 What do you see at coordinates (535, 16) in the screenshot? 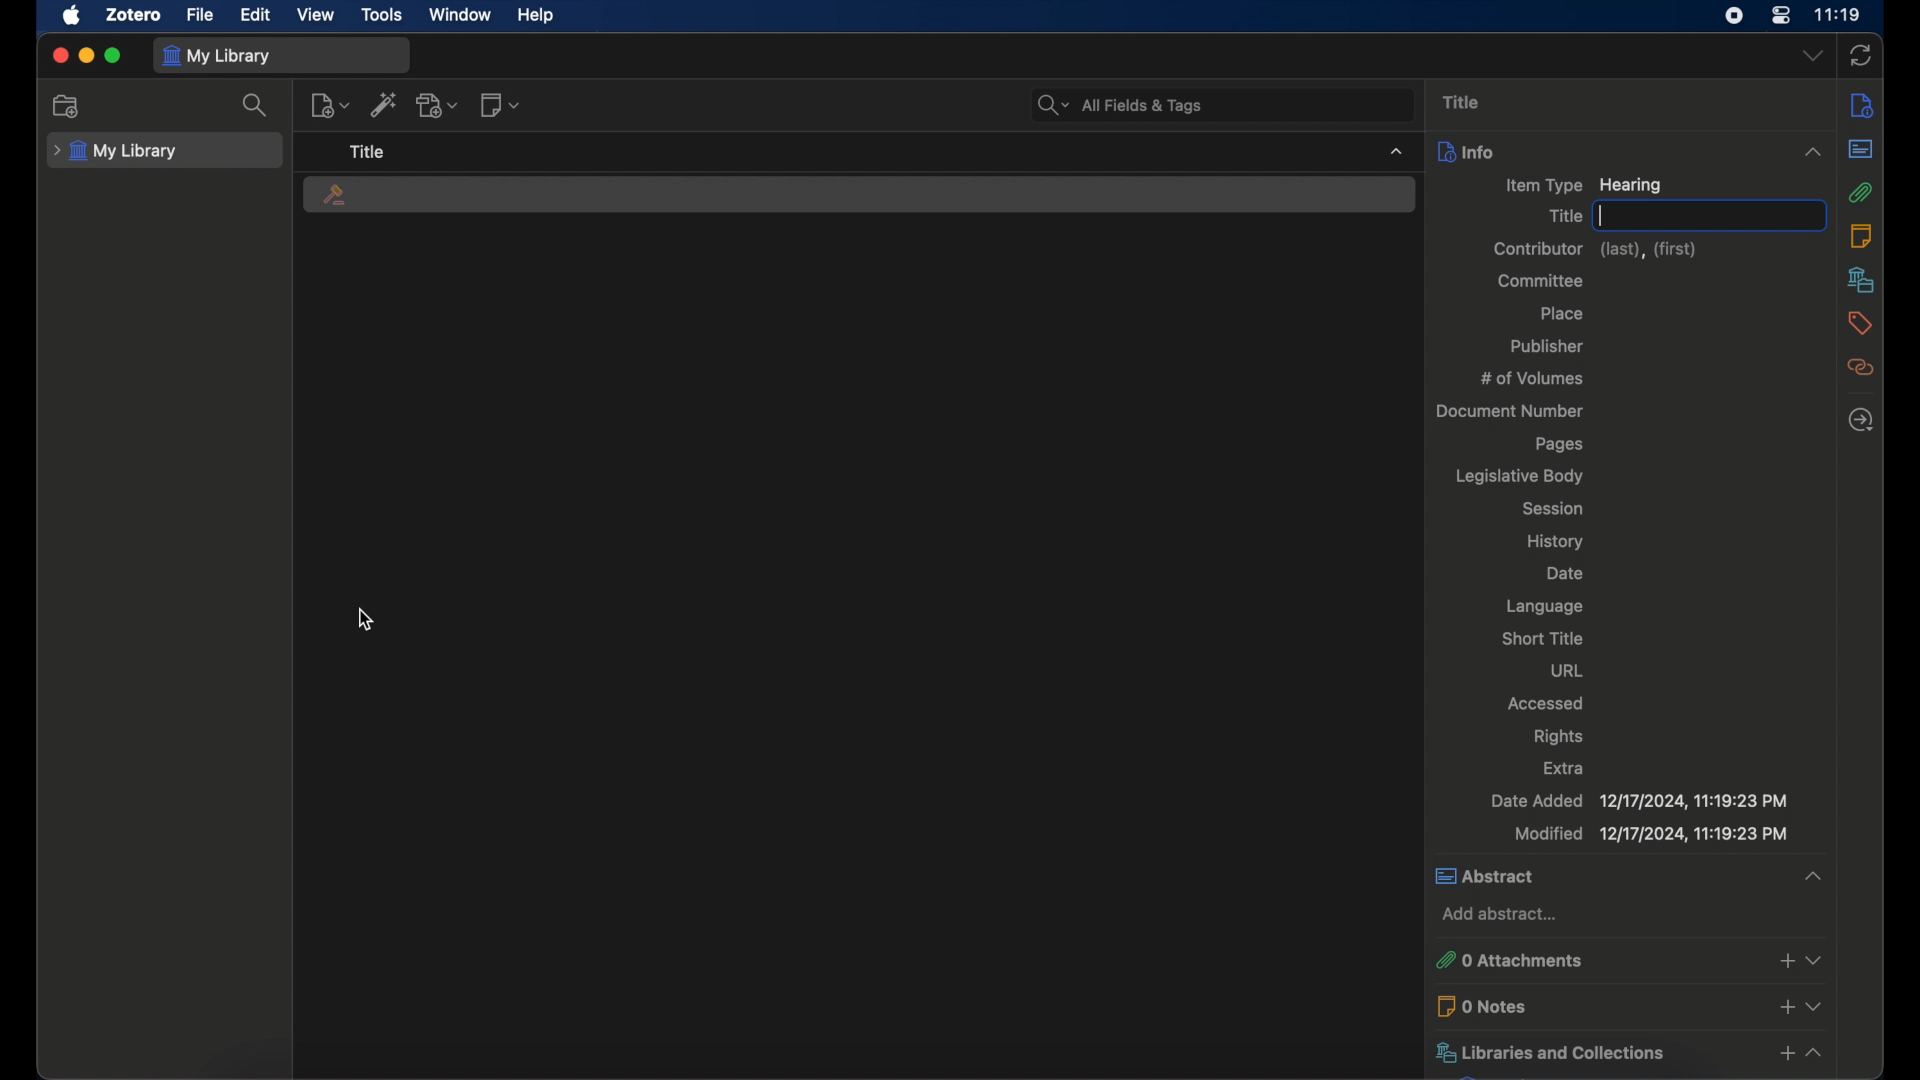
I see `help` at bounding box center [535, 16].